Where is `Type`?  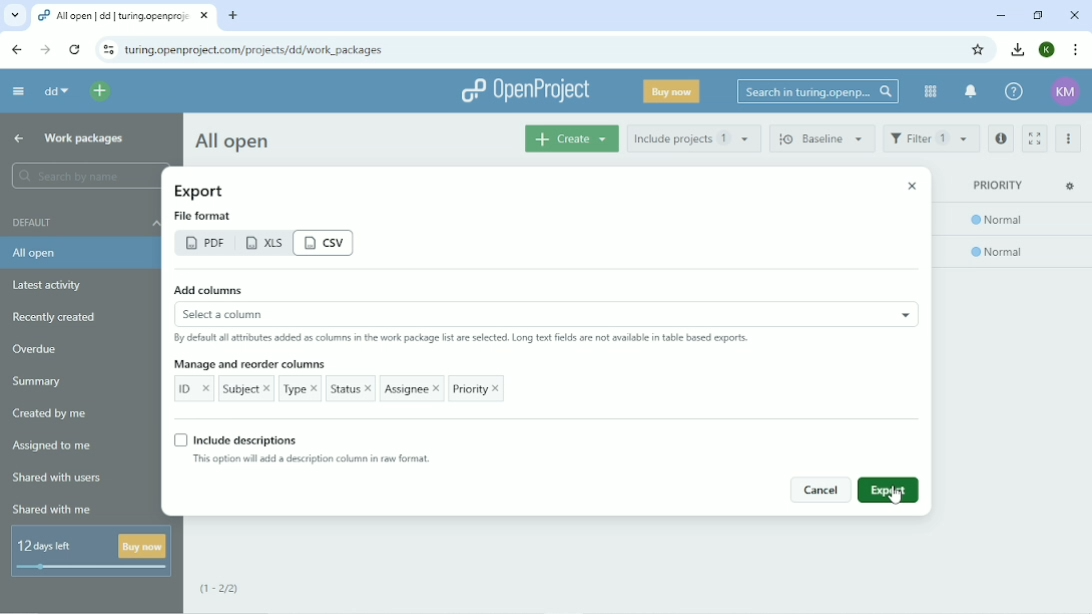 Type is located at coordinates (300, 388).